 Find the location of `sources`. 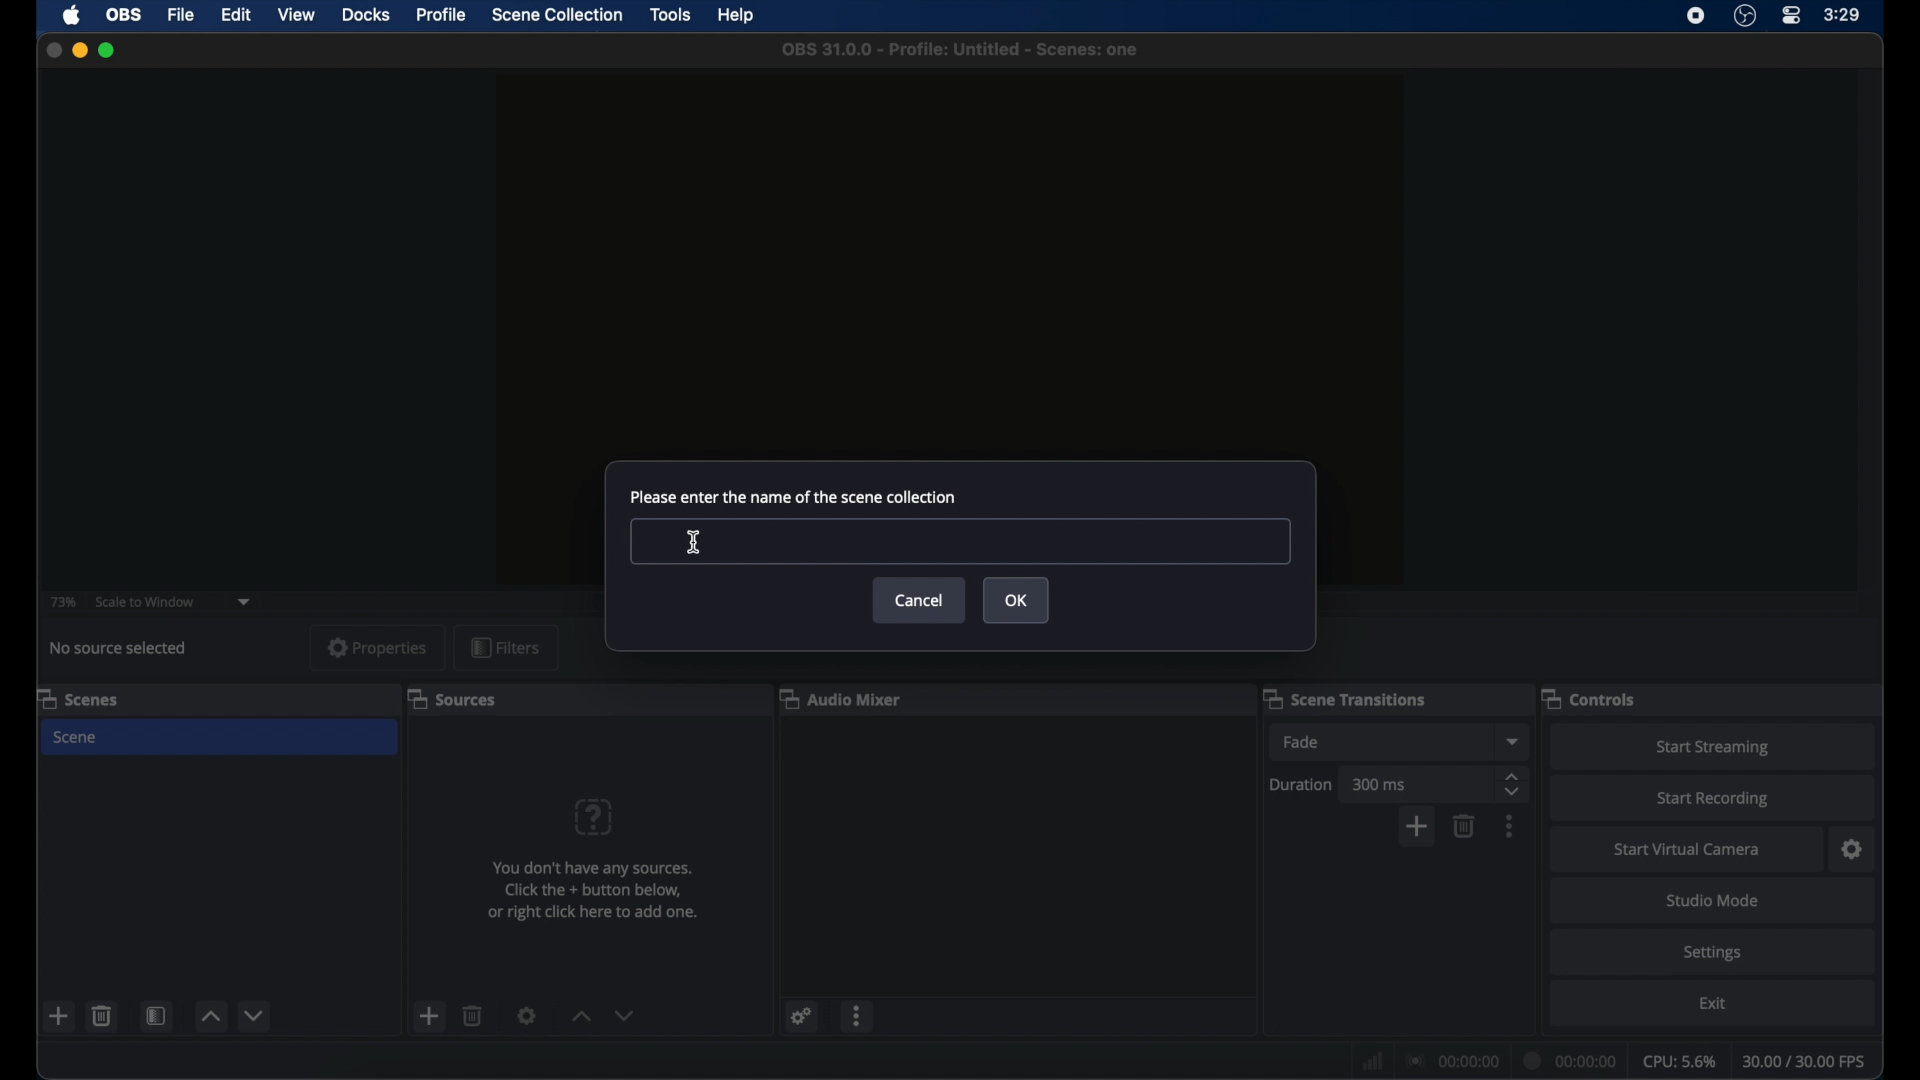

sources is located at coordinates (451, 698).